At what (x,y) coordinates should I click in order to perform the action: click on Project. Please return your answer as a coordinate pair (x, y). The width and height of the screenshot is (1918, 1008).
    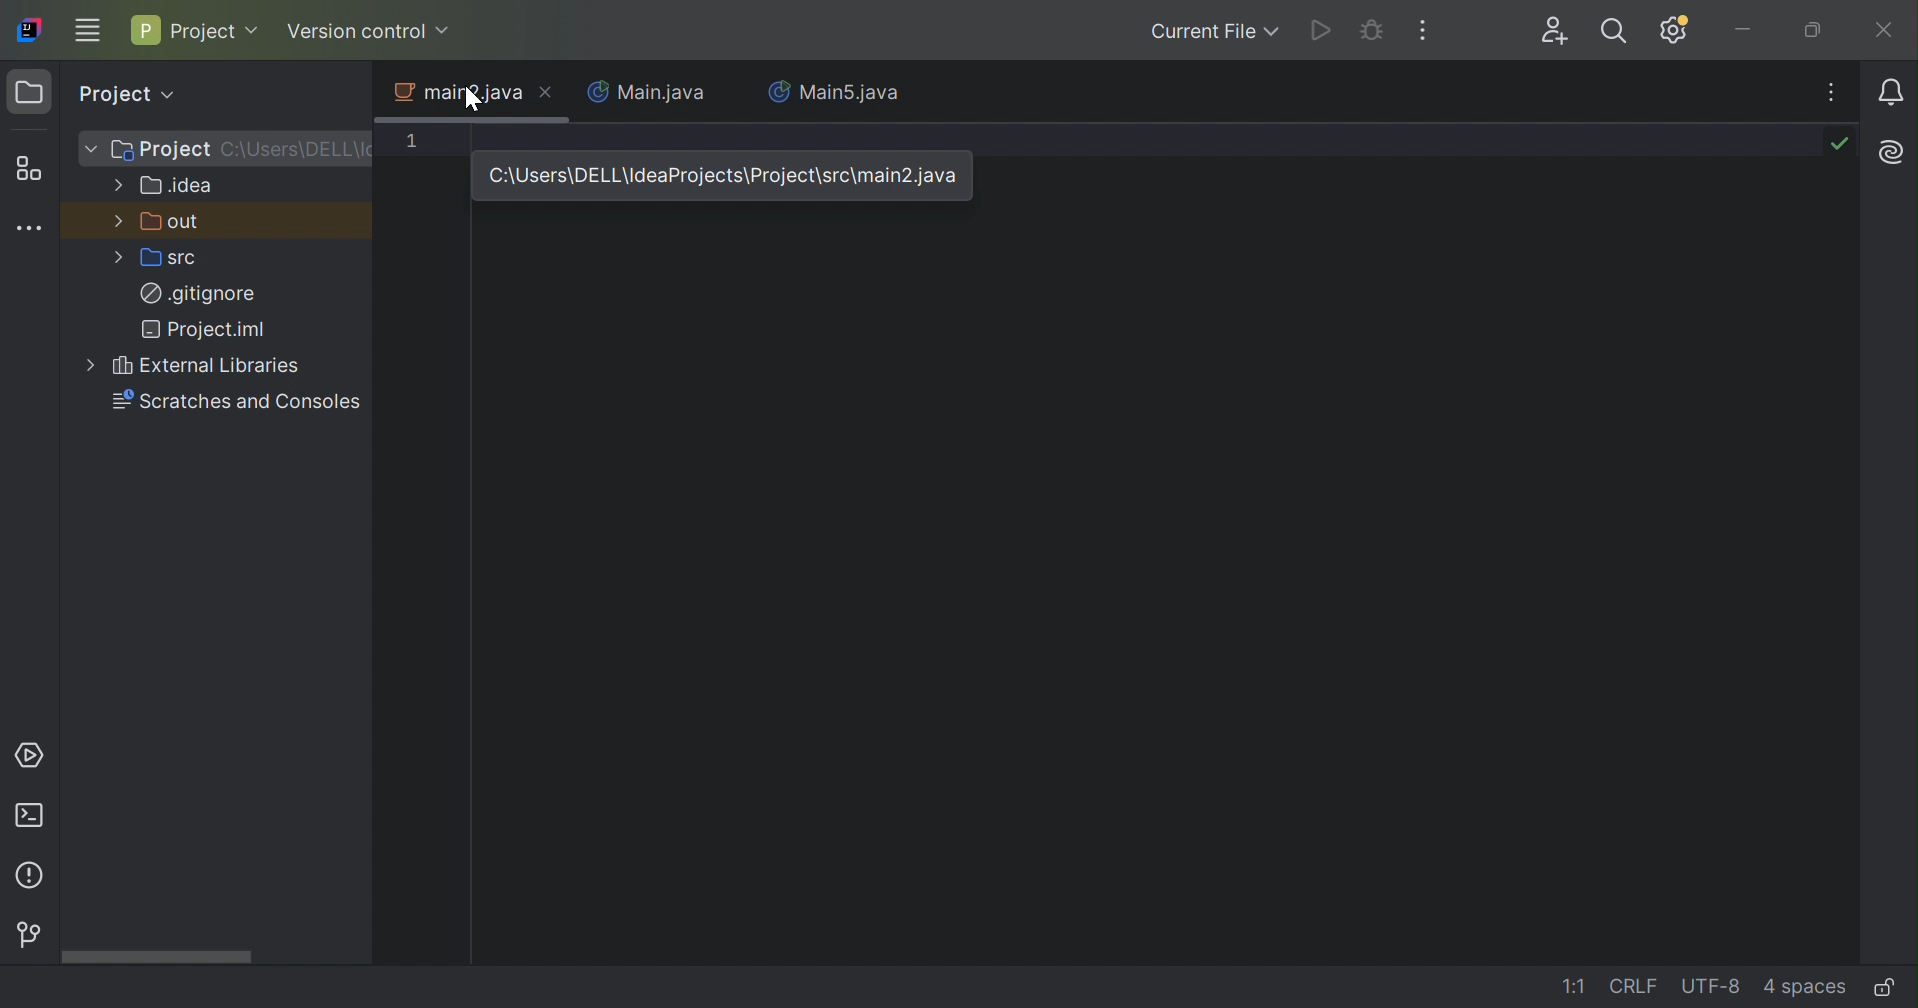
    Looking at the image, I should click on (161, 151).